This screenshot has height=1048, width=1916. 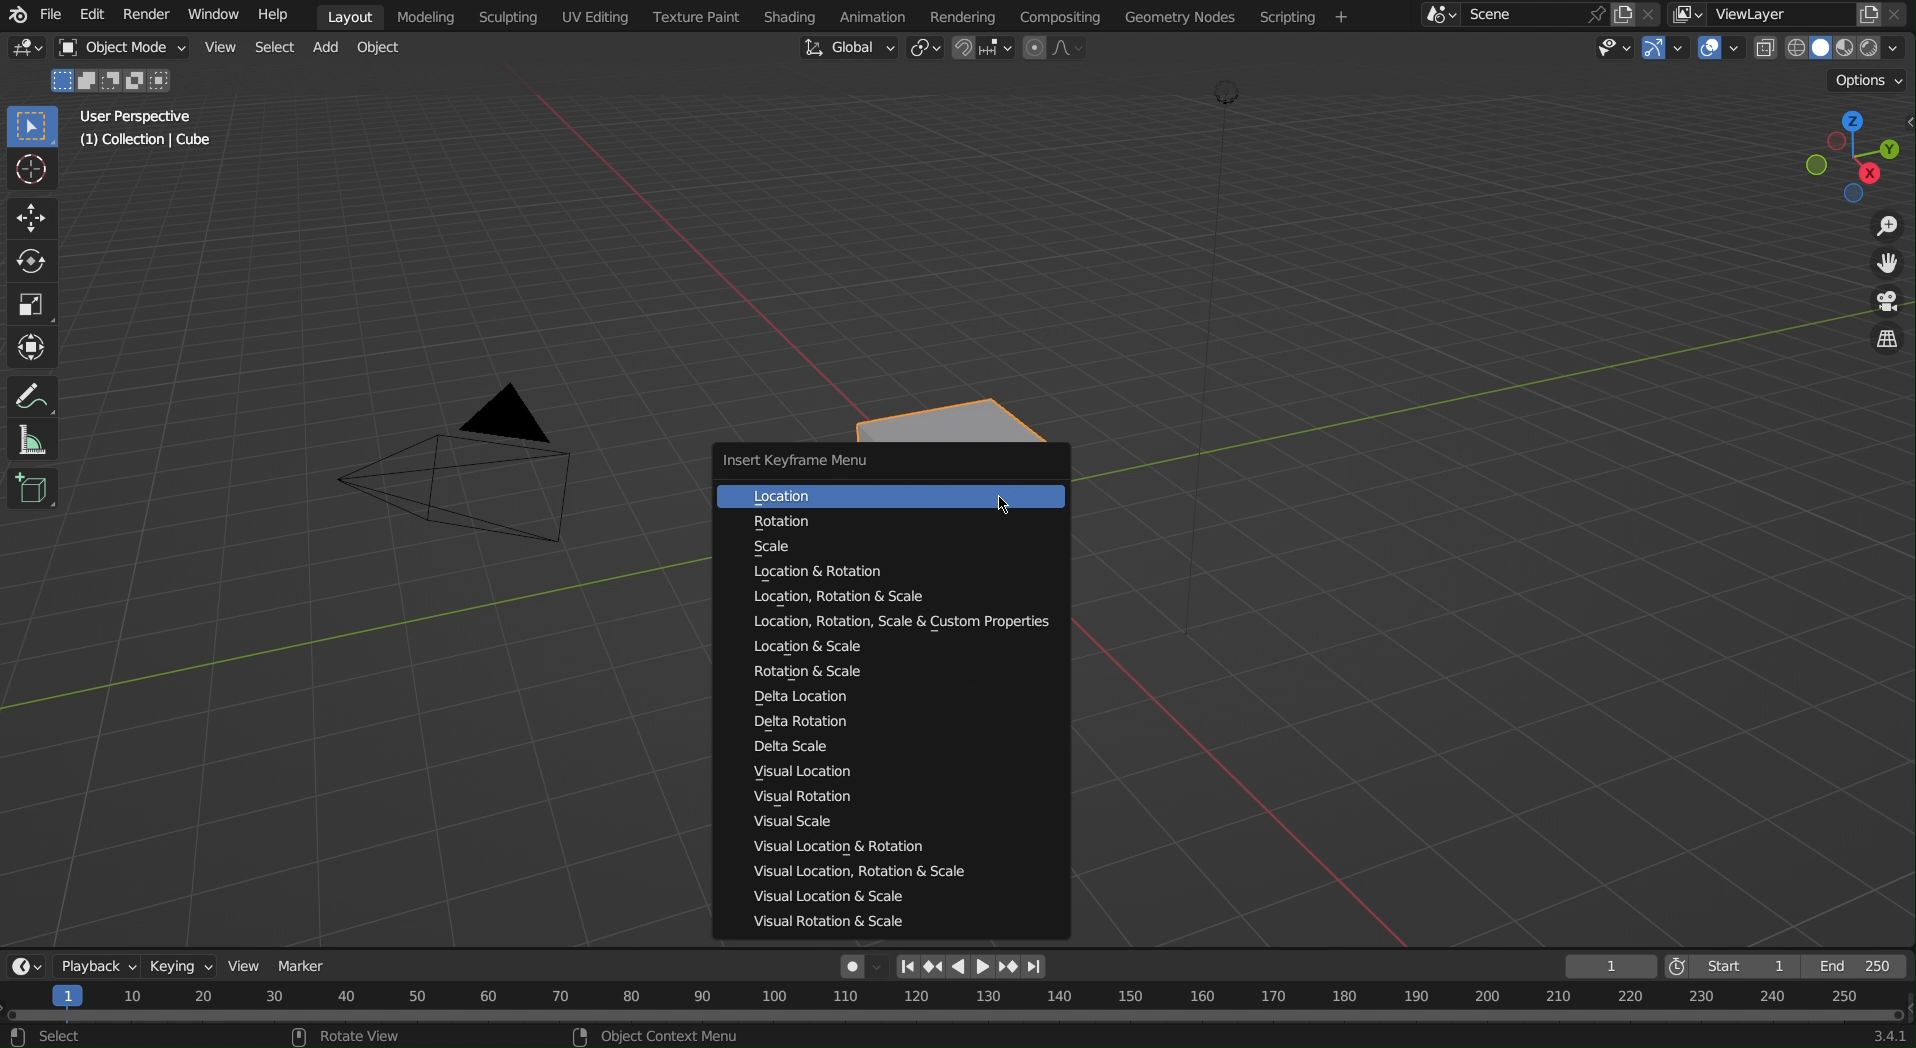 I want to click on Visual Rotation, so click(x=787, y=798).